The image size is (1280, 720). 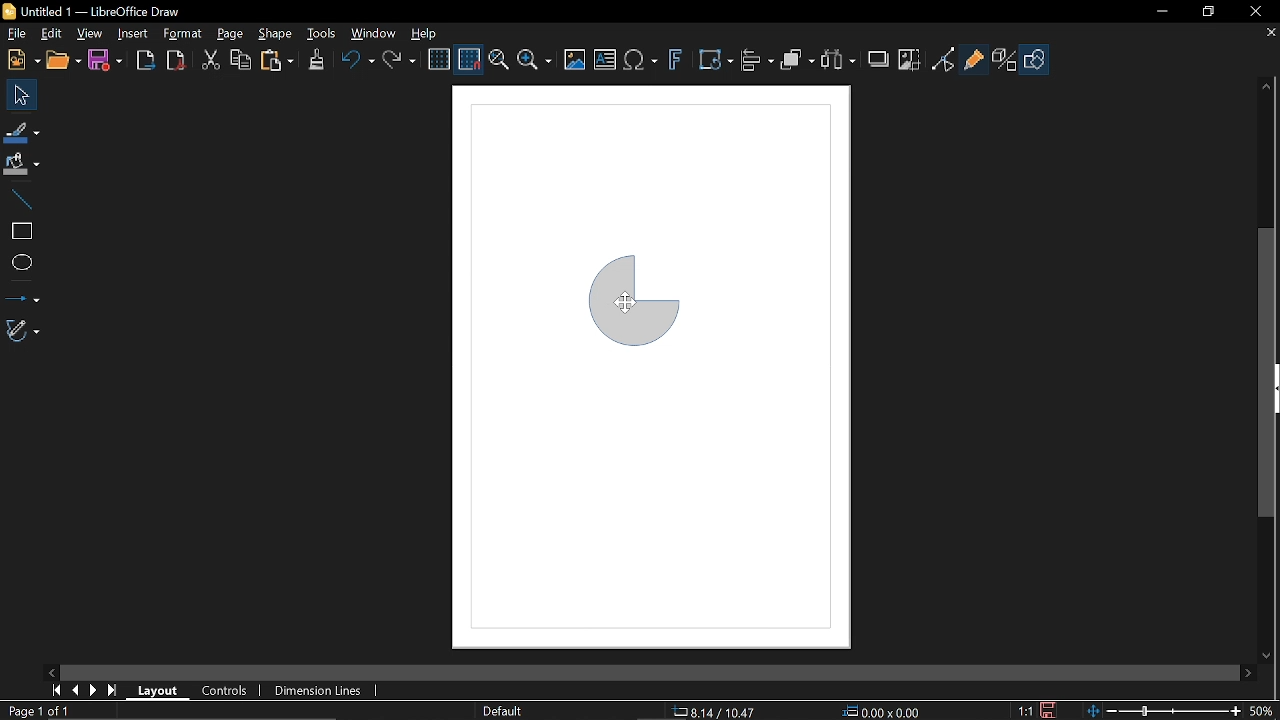 I want to click on Untitled 1 -- LibreOffice Draw, so click(x=110, y=11).